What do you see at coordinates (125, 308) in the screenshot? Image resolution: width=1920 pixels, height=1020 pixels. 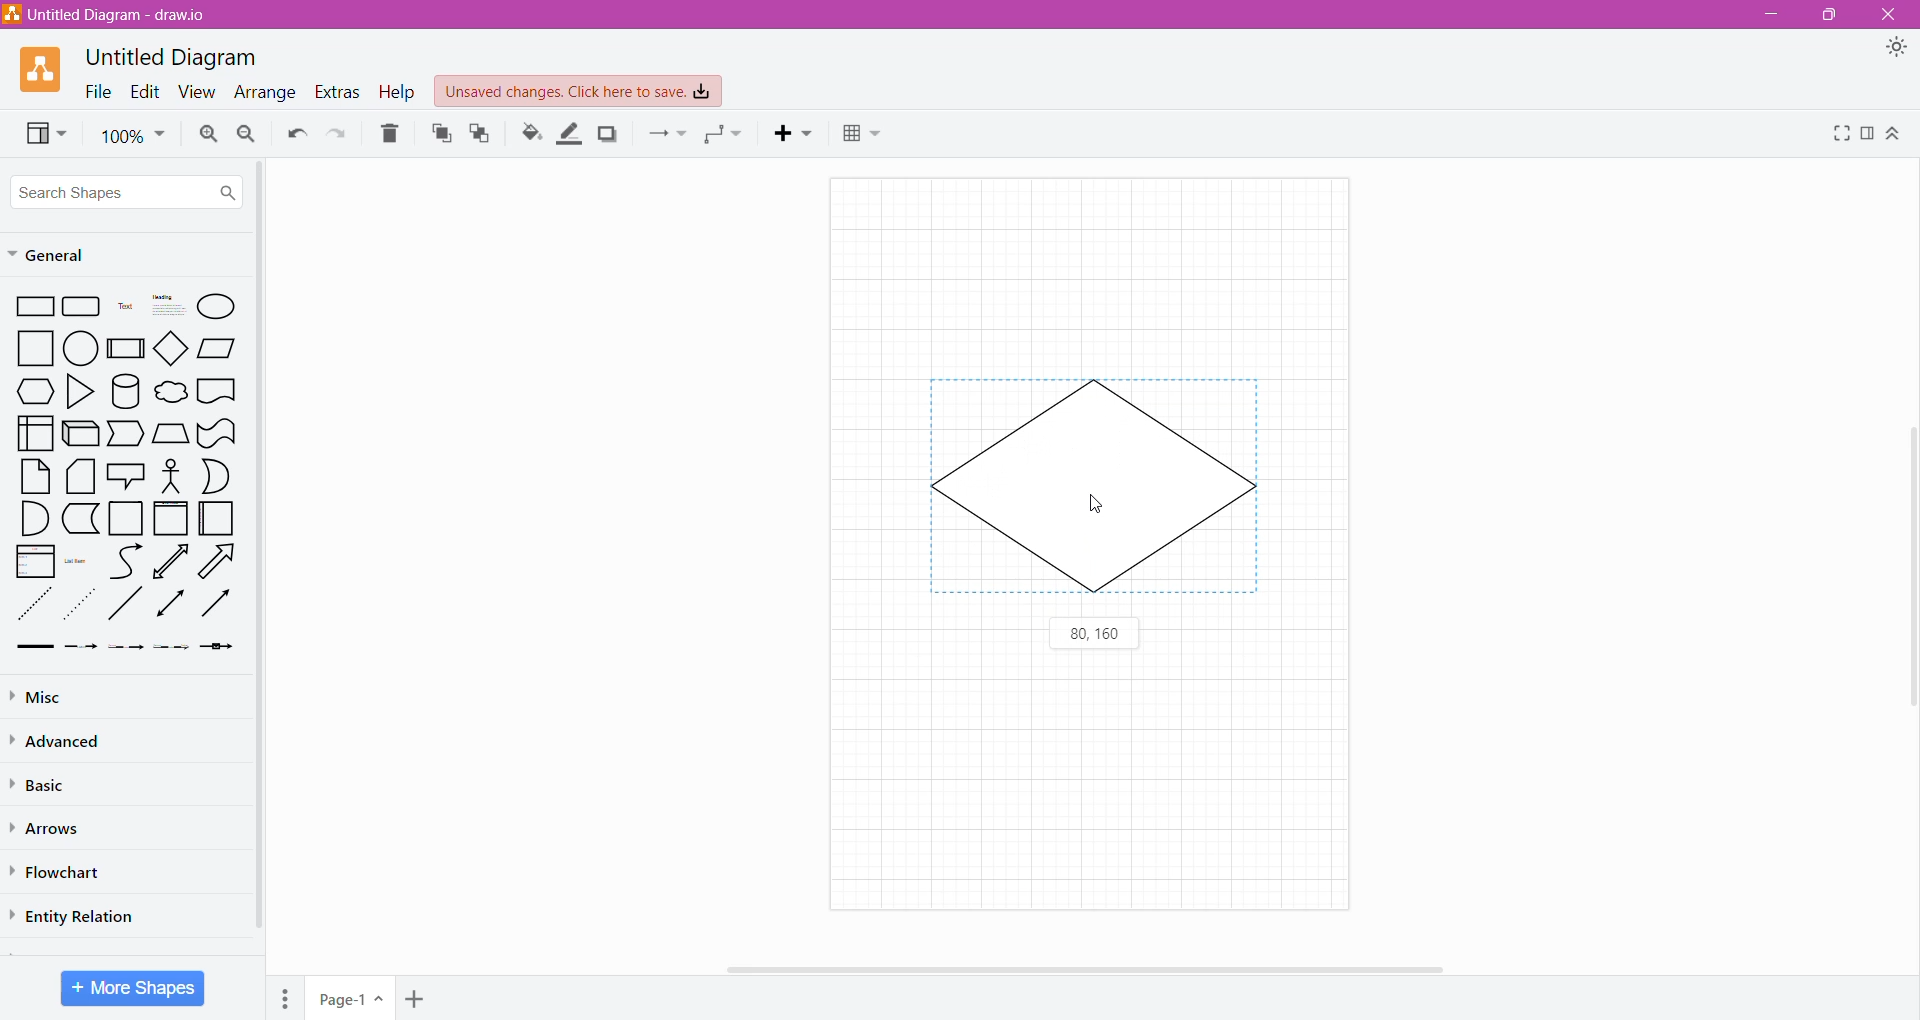 I see `Text` at bounding box center [125, 308].